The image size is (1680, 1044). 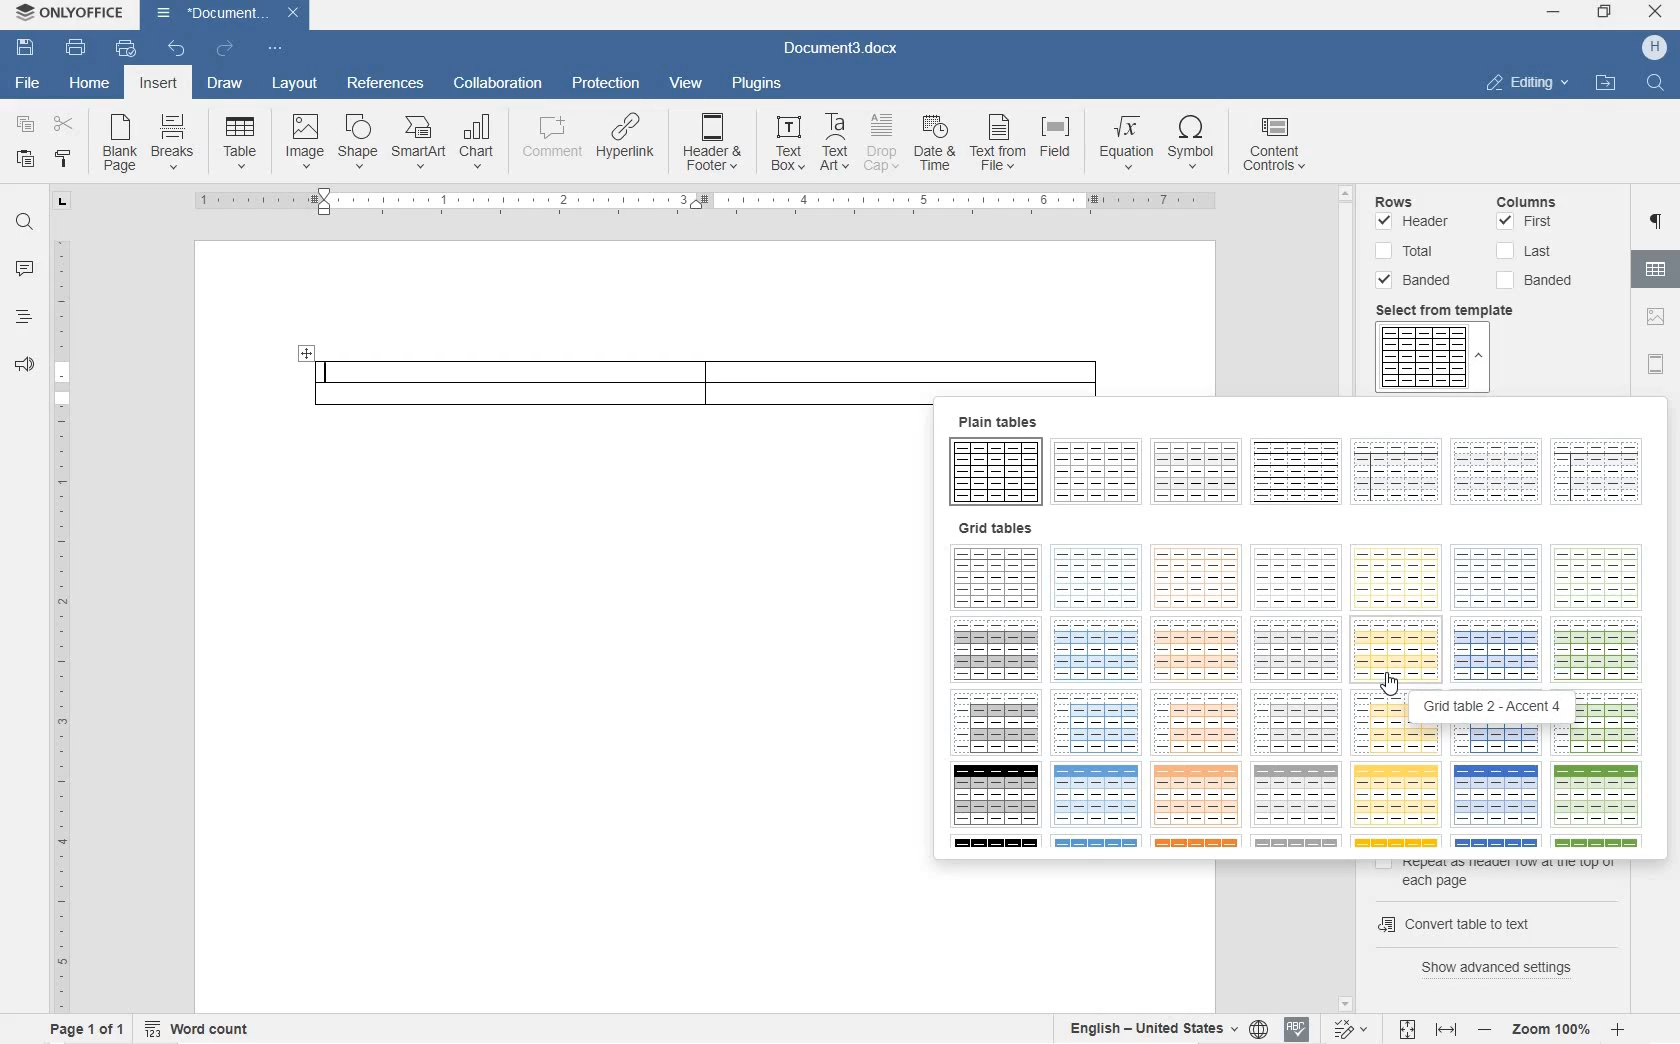 I want to click on open file location, so click(x=1606, y=84).